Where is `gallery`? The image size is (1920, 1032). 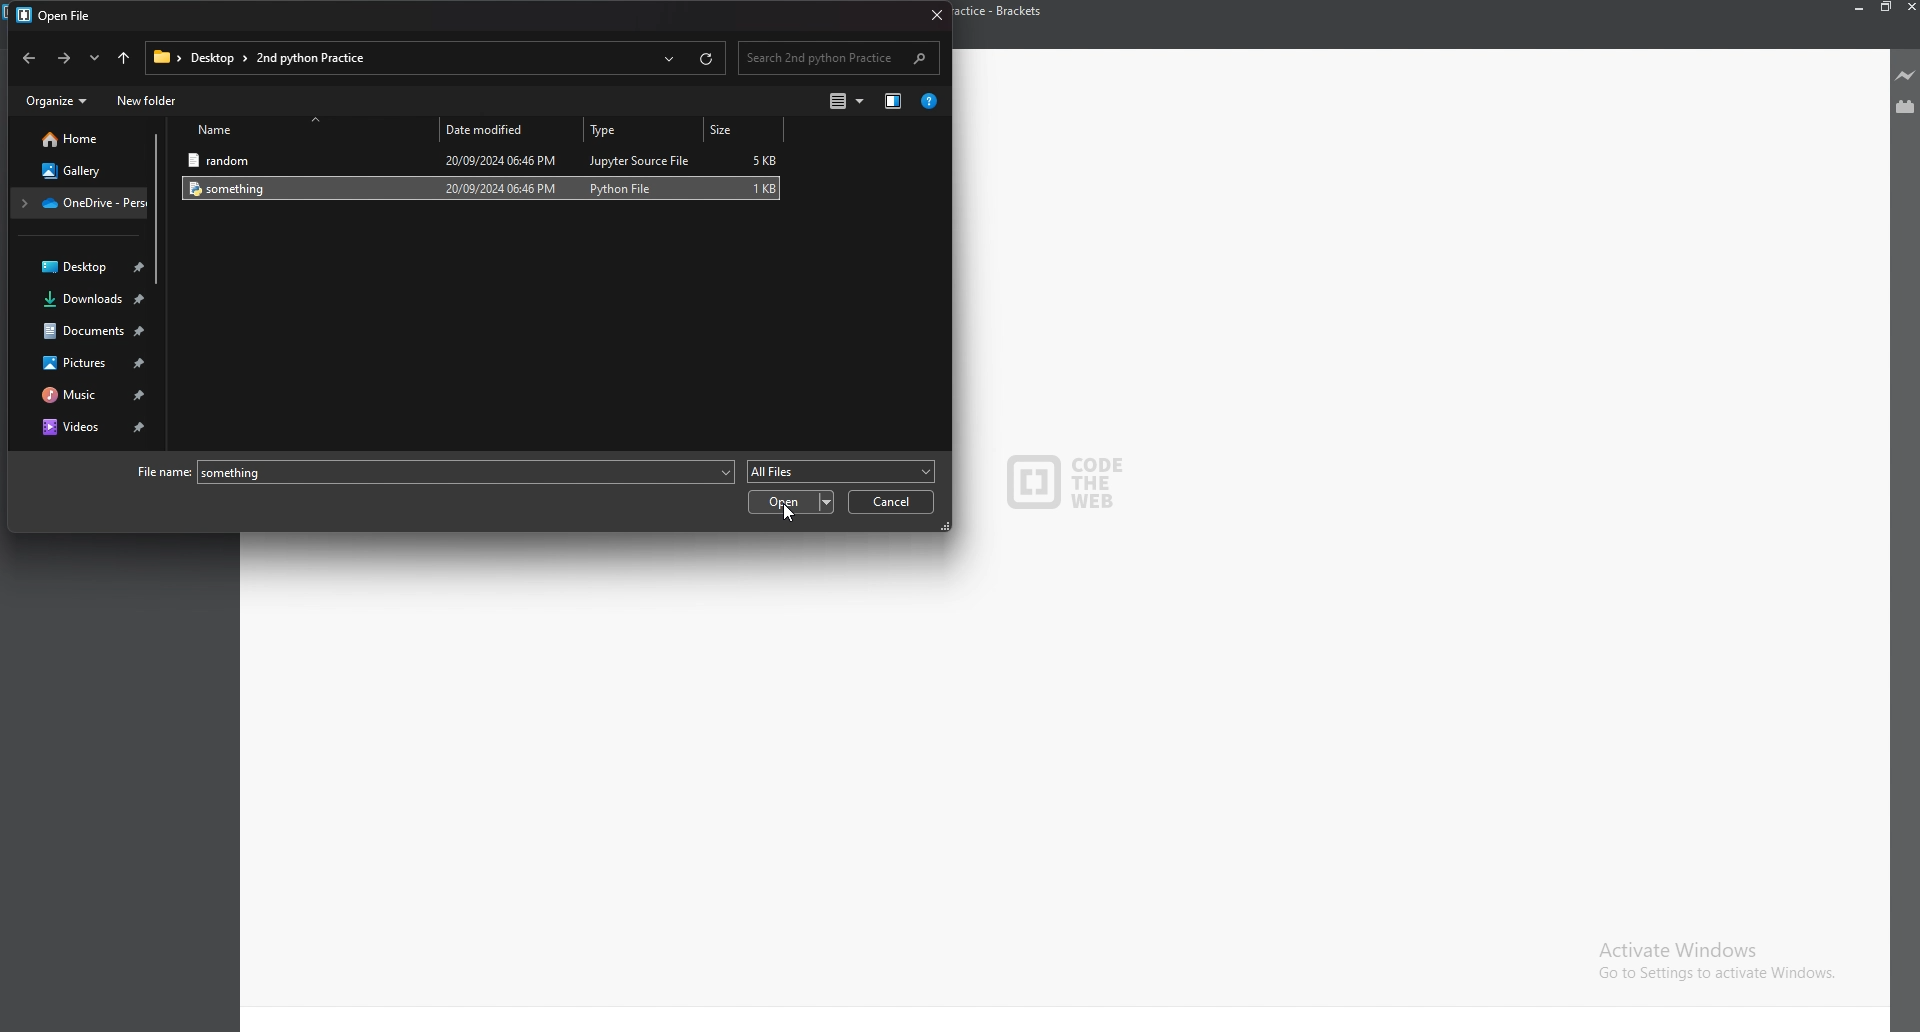
gallery is located at coordinates (72, 171).